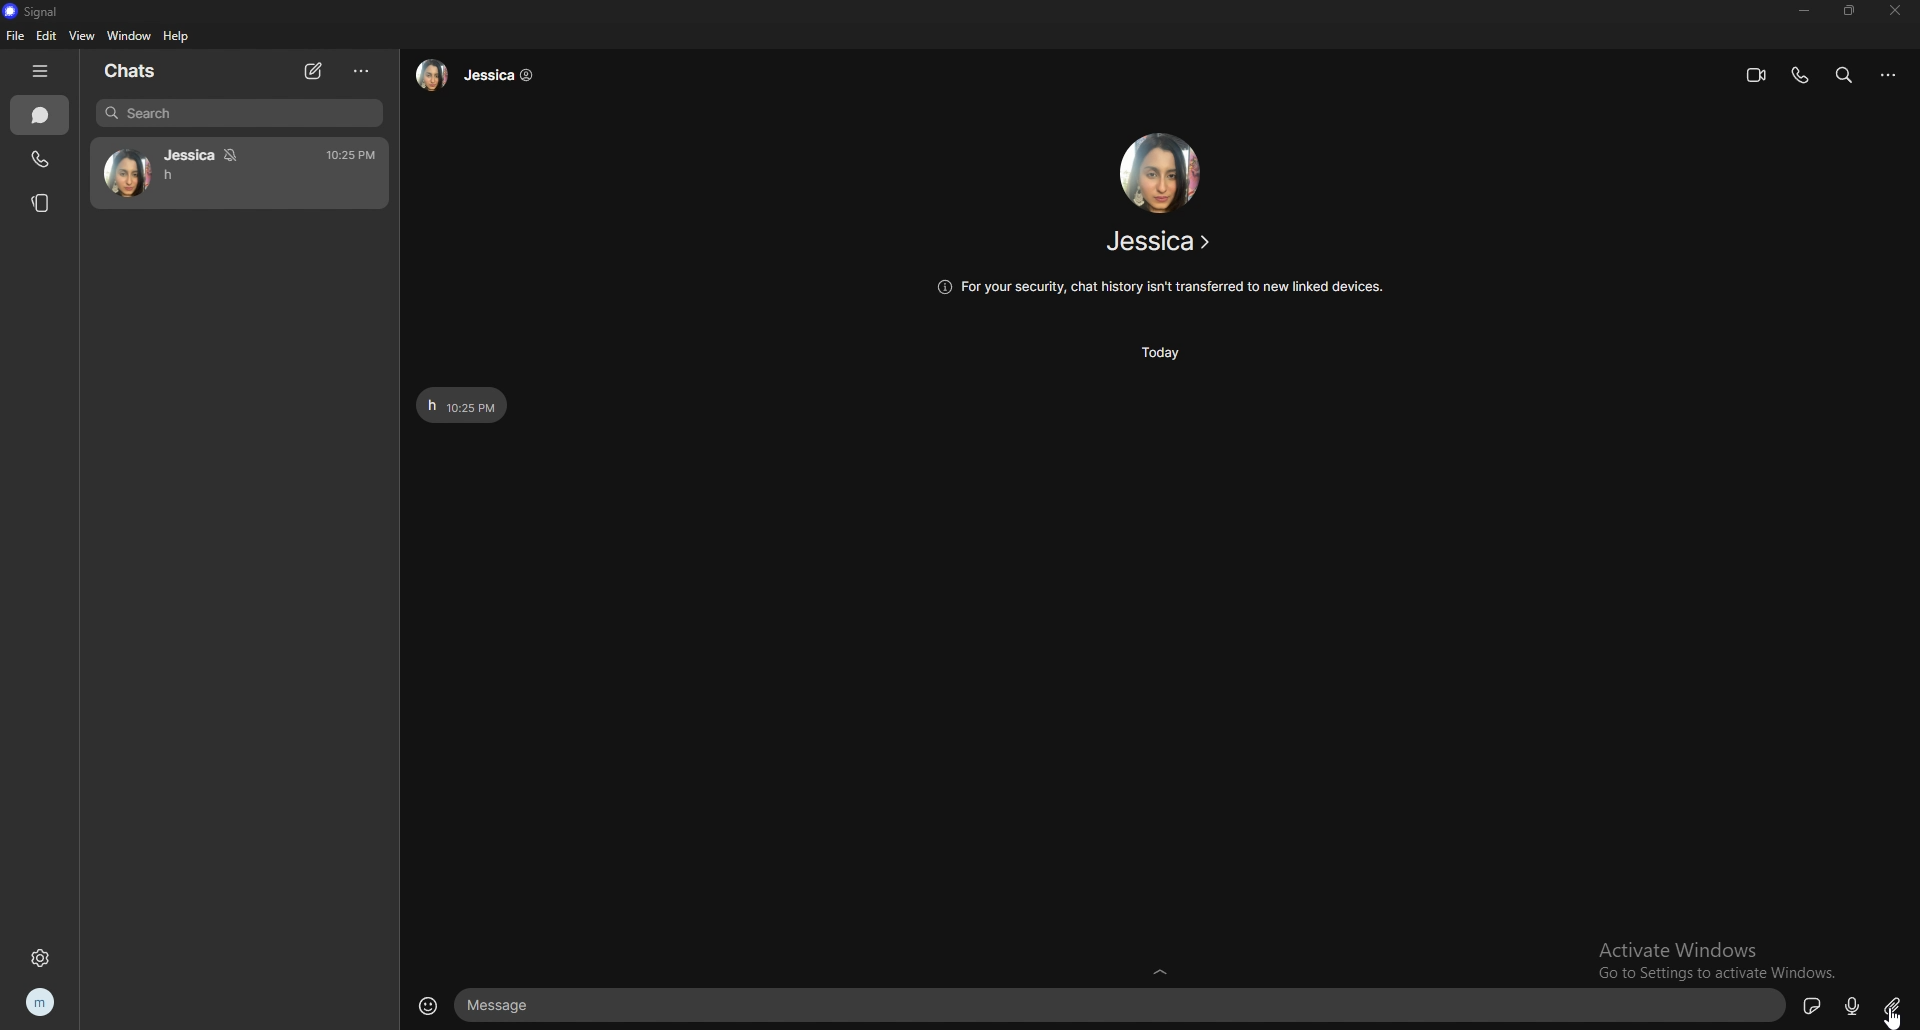 Image resolution: width=1920 pixels, height=1030 pixels. I want to click on minimize, so click(1806, 11).